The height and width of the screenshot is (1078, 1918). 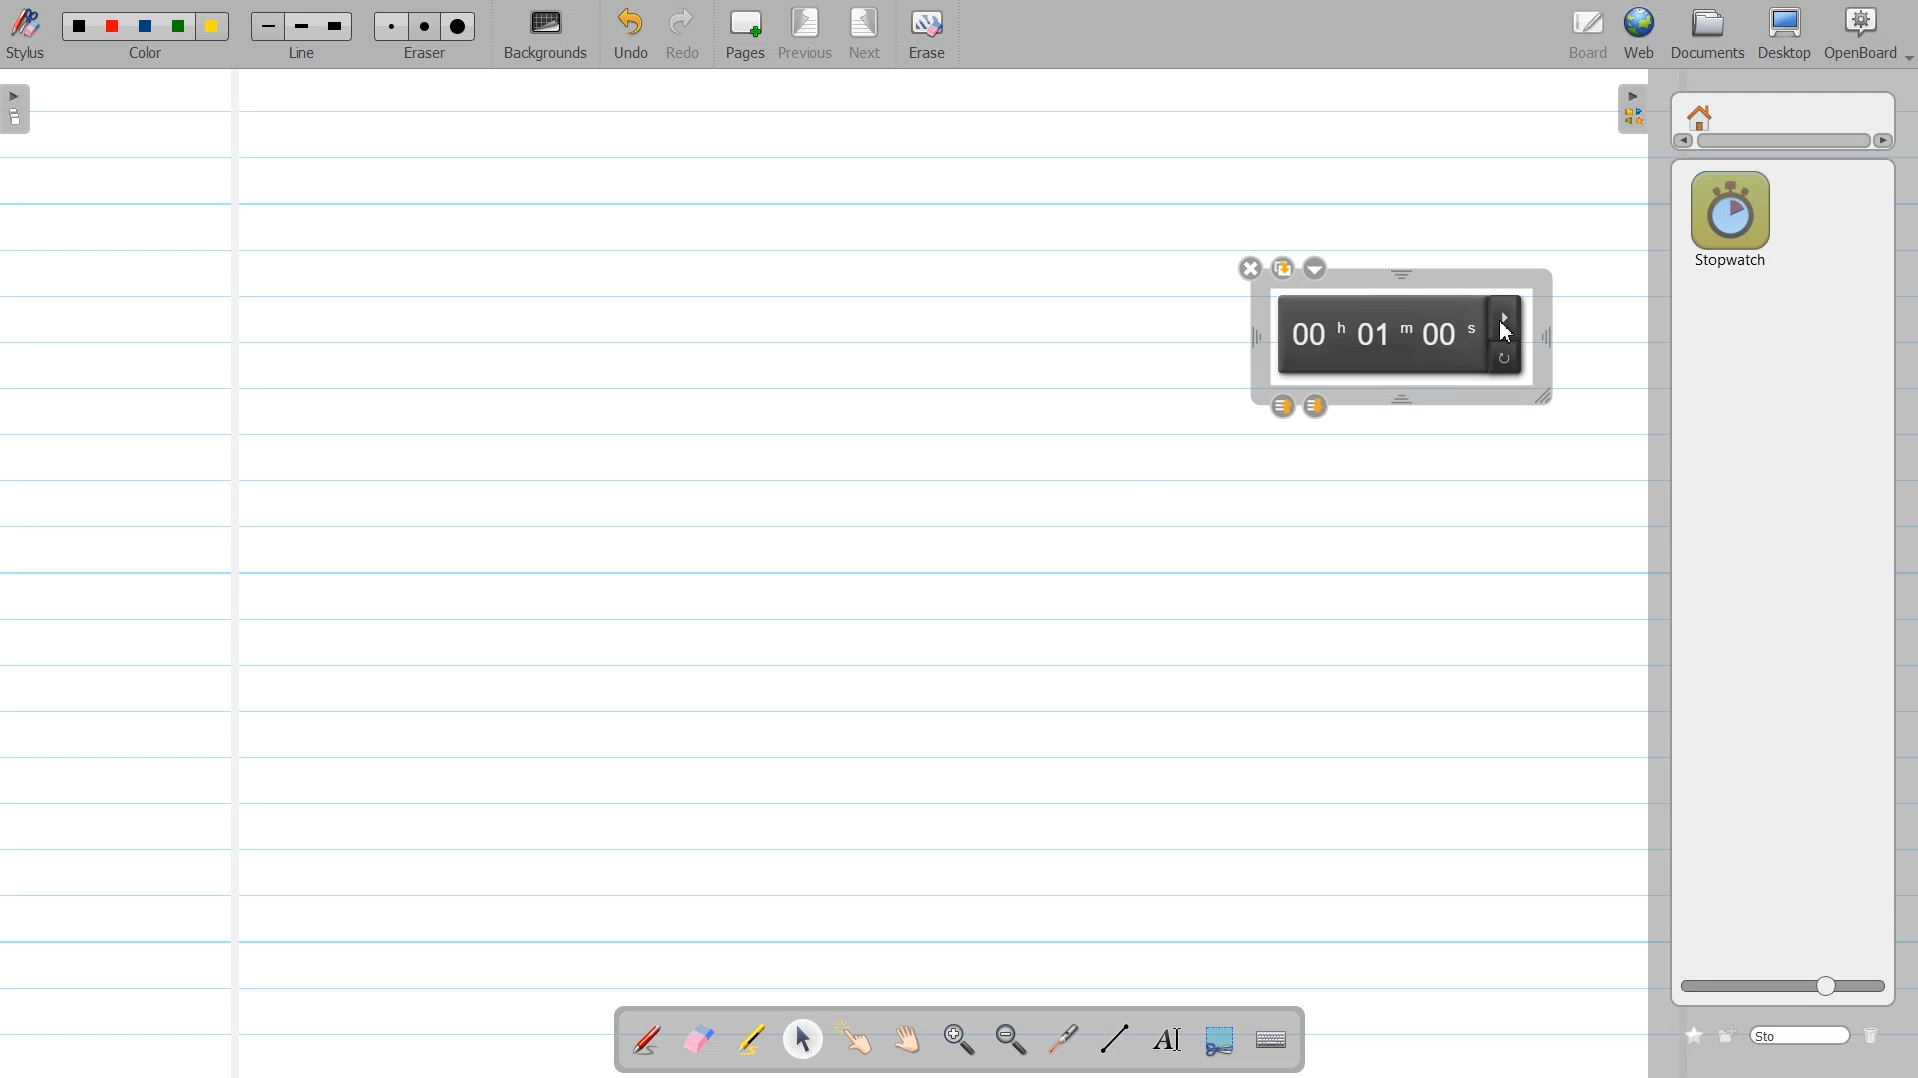 I want to click on Interact with Item, so click(x=860, y=1039).